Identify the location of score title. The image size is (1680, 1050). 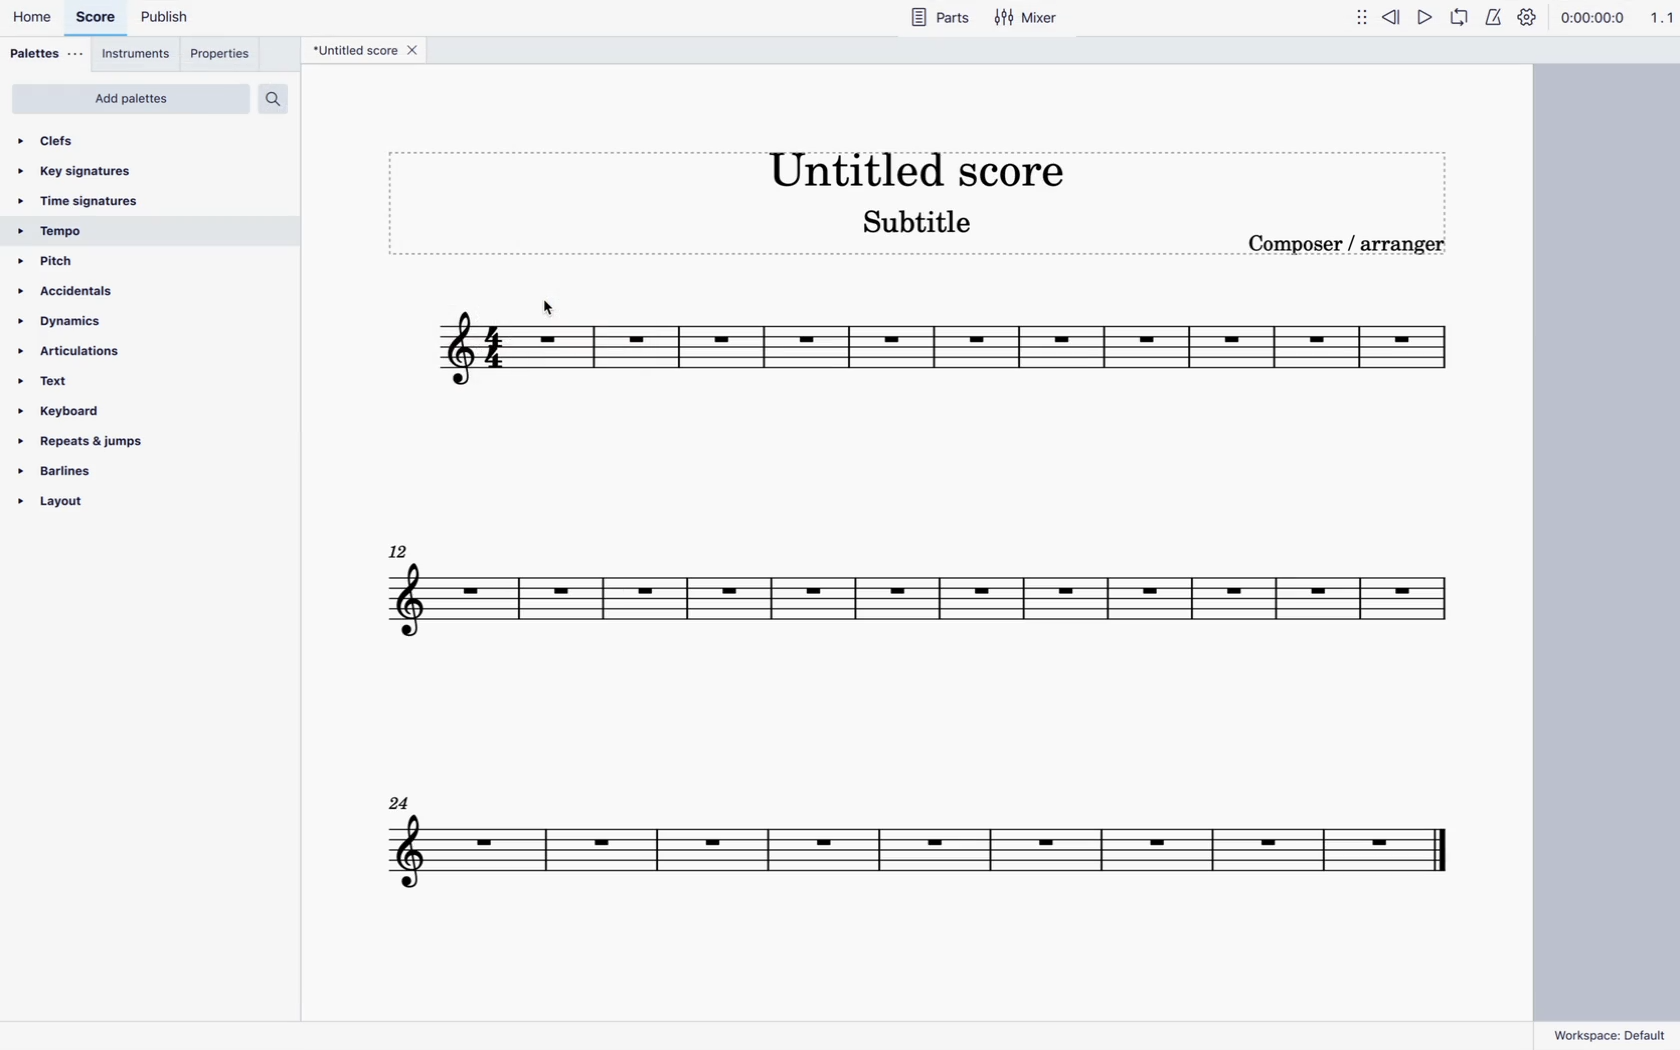
(351, 52).